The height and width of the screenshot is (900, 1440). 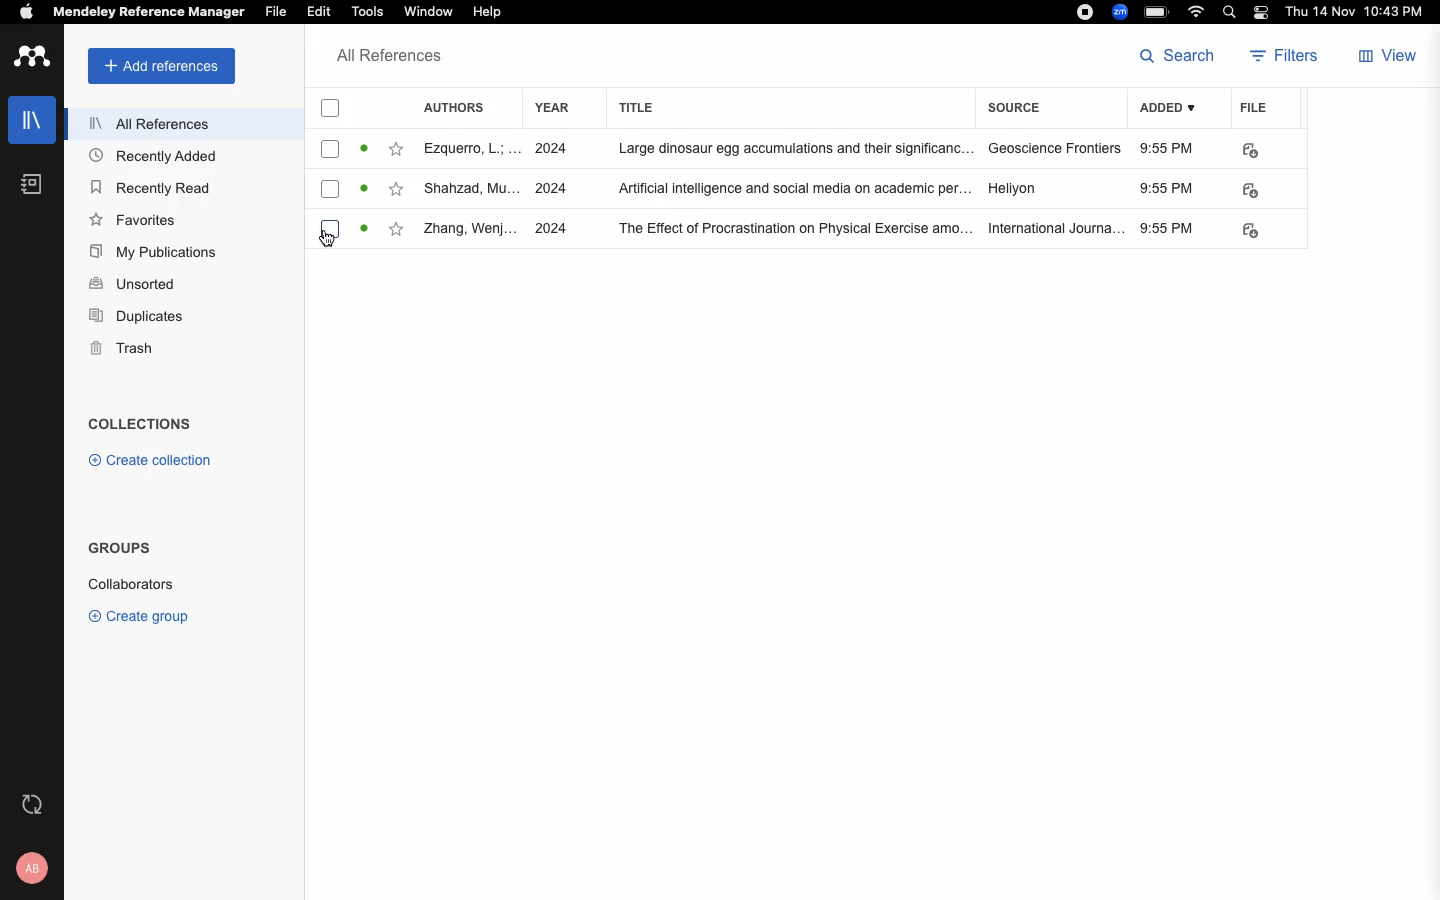 What do you see at coordinates (1056, 228) in the screenshot?
I see `International journal` at bounding box center [1056, 228].